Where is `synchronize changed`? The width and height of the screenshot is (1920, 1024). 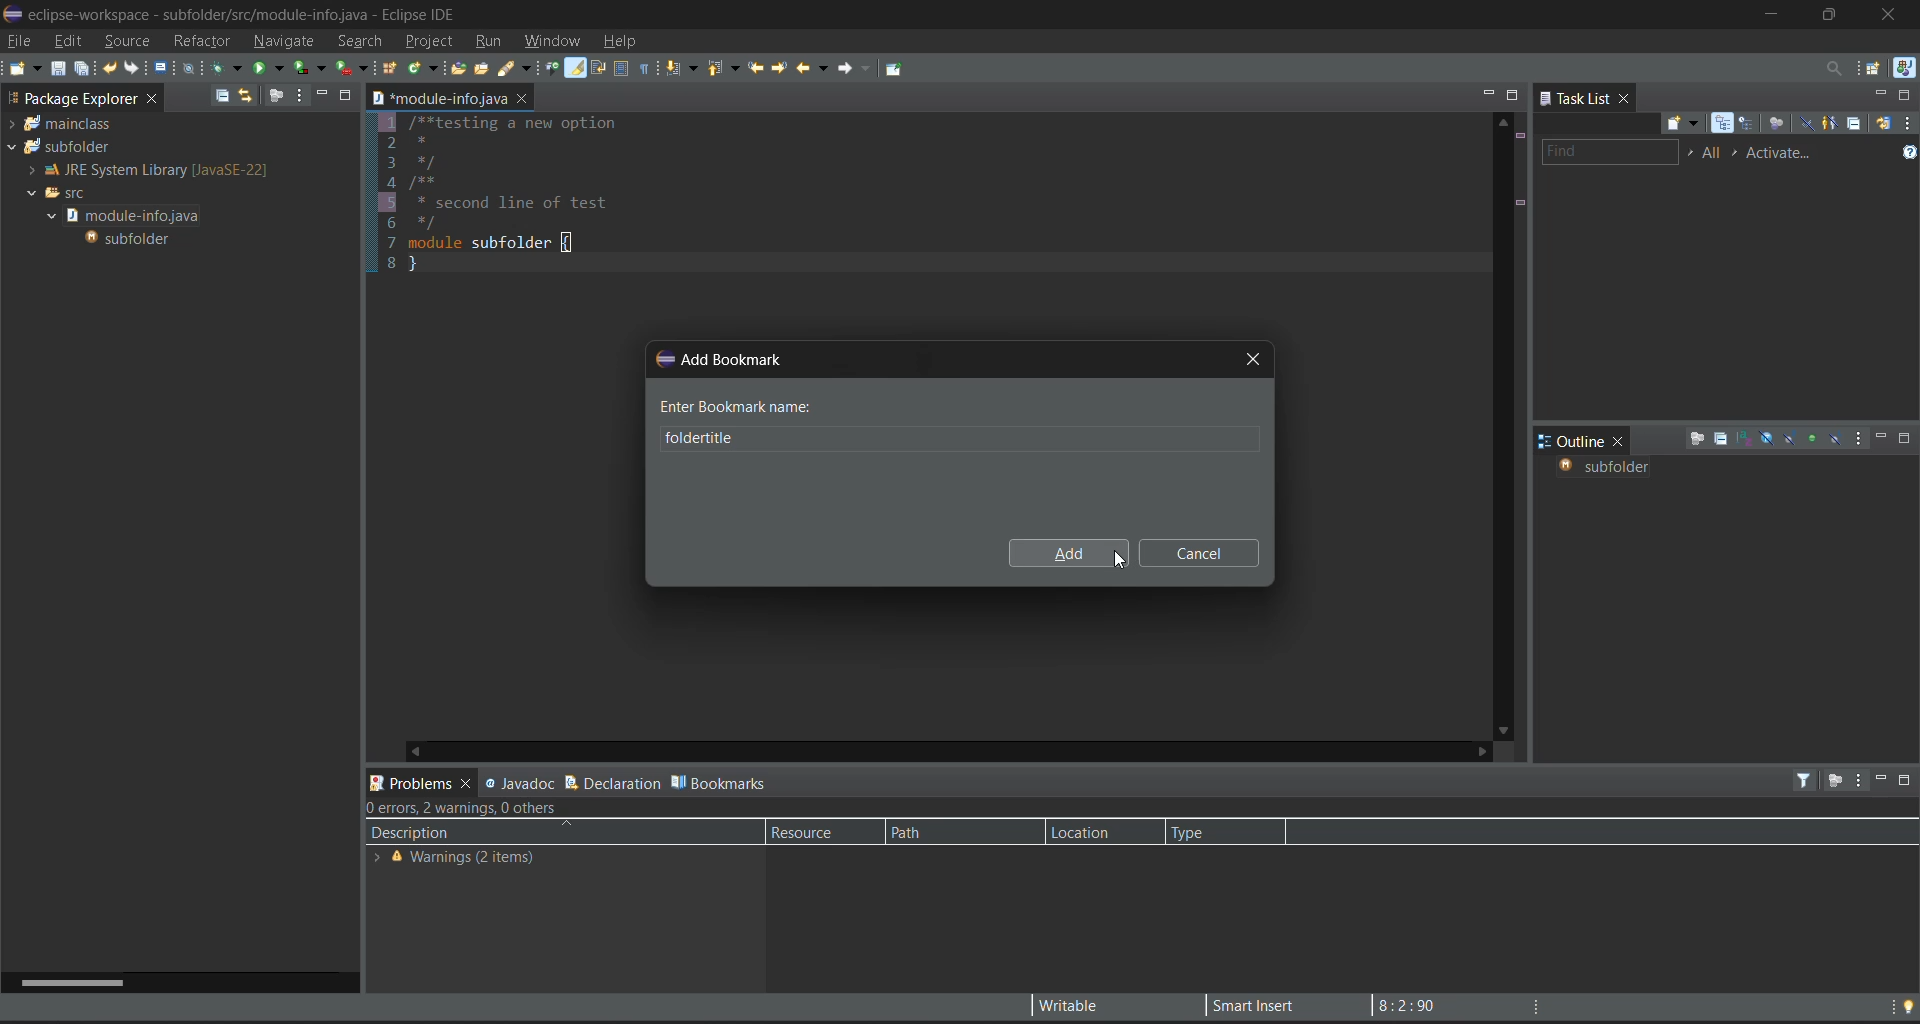 synchronize changed is located at coordinates (1882, 122).